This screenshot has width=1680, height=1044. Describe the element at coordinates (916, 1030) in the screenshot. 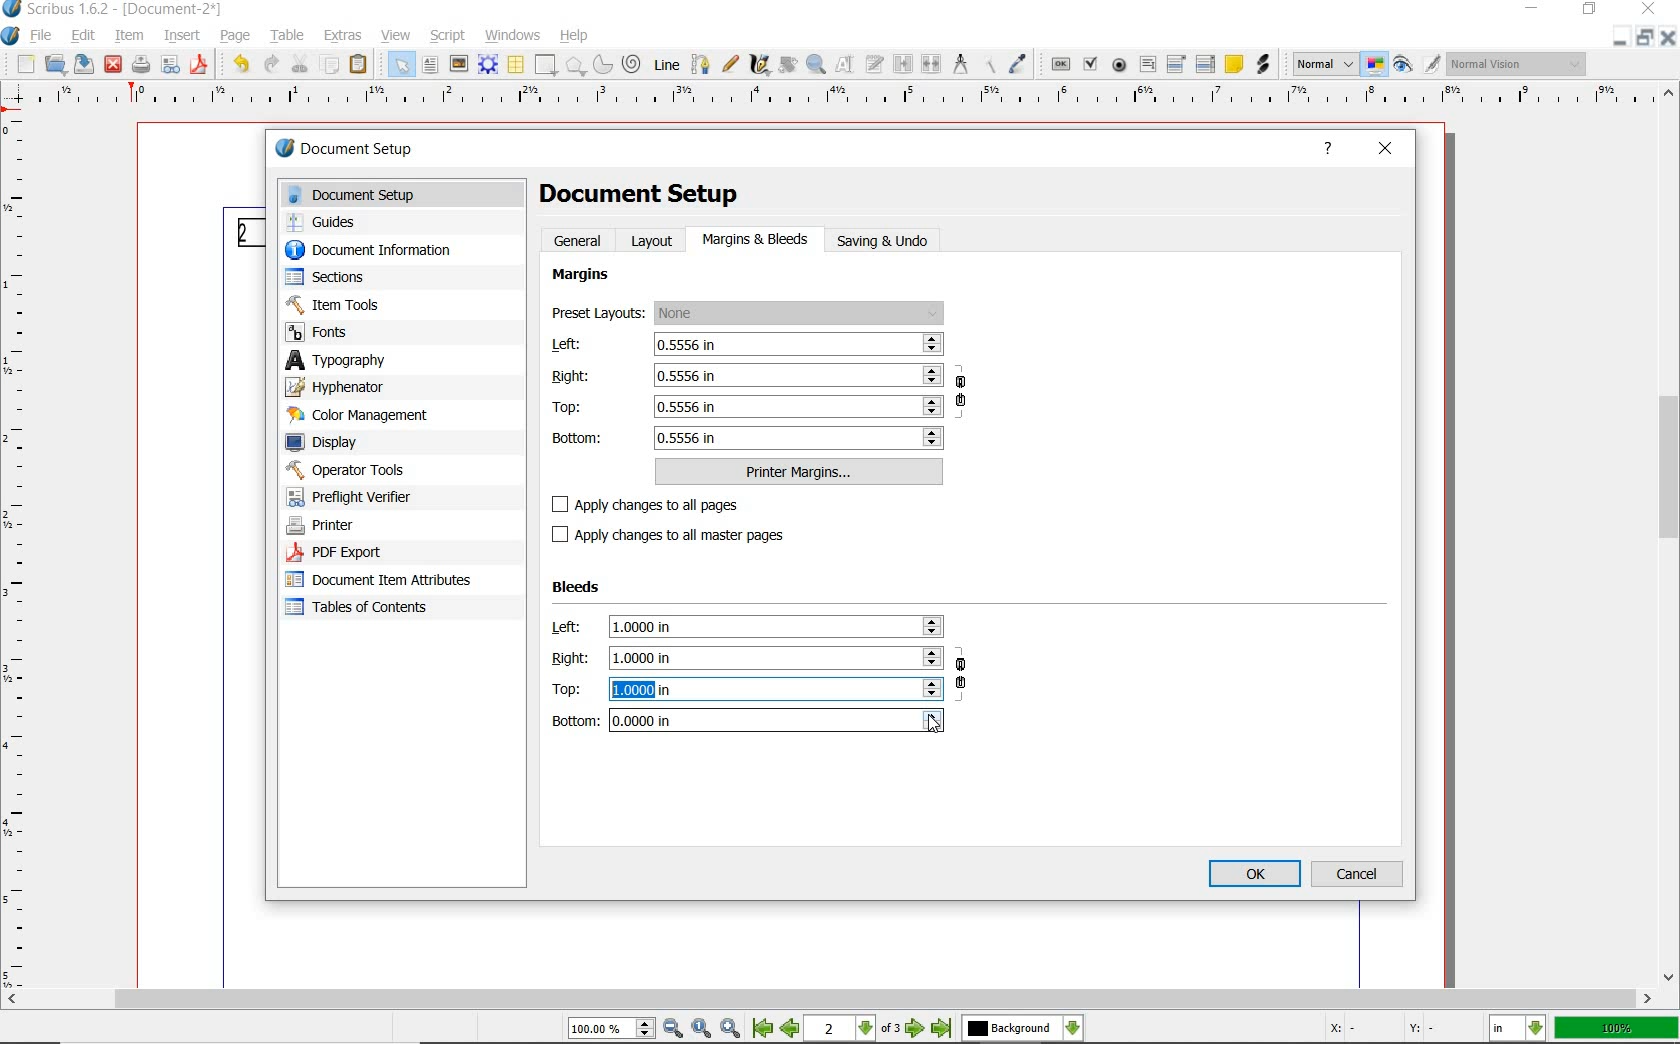

I see `Next Page` at that location.